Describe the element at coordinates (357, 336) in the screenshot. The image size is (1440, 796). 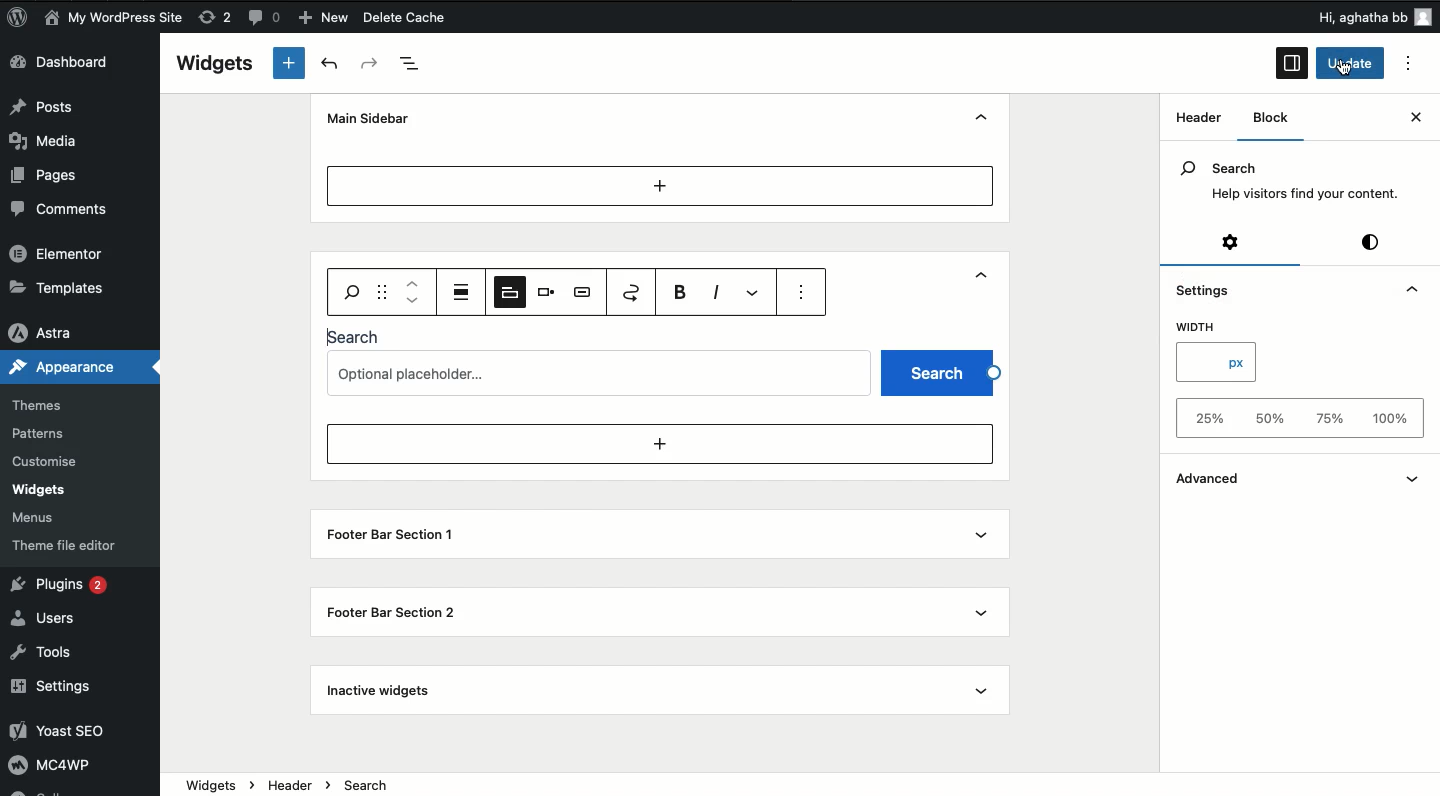
I see `Search` at that location.